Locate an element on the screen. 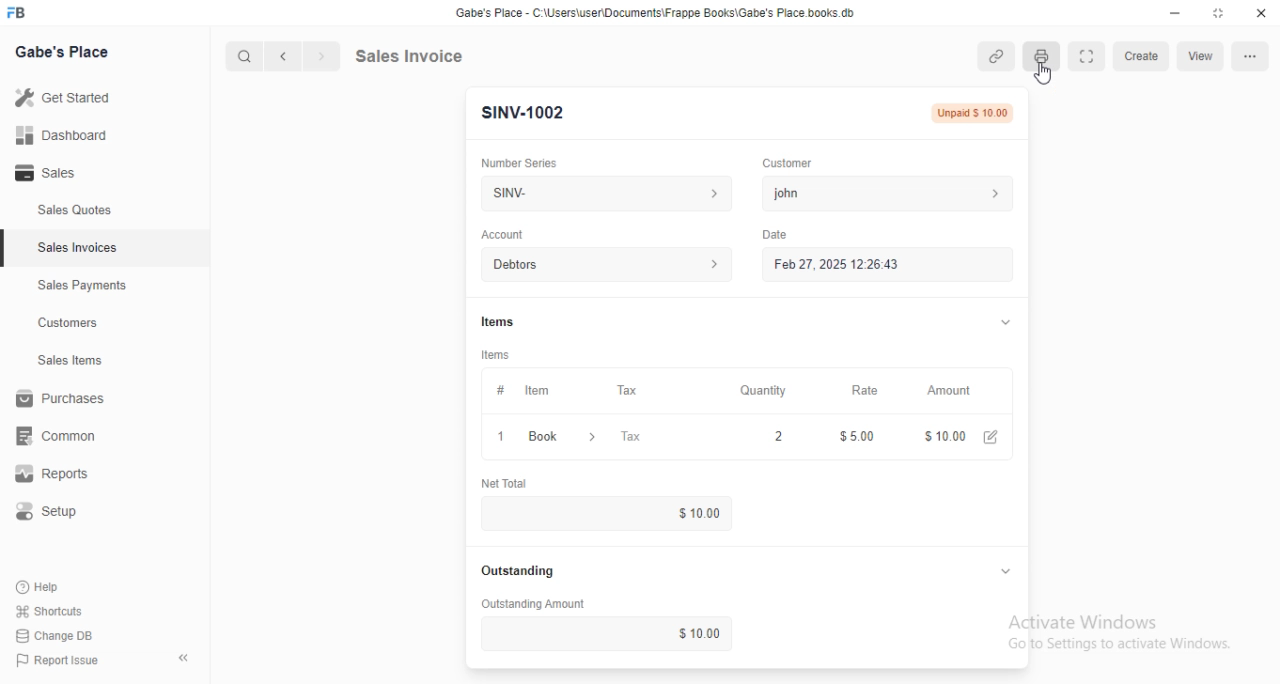 Image resolution: width=1280 pixels, height=684 pixels. rate is located at coordinates (865, 390).